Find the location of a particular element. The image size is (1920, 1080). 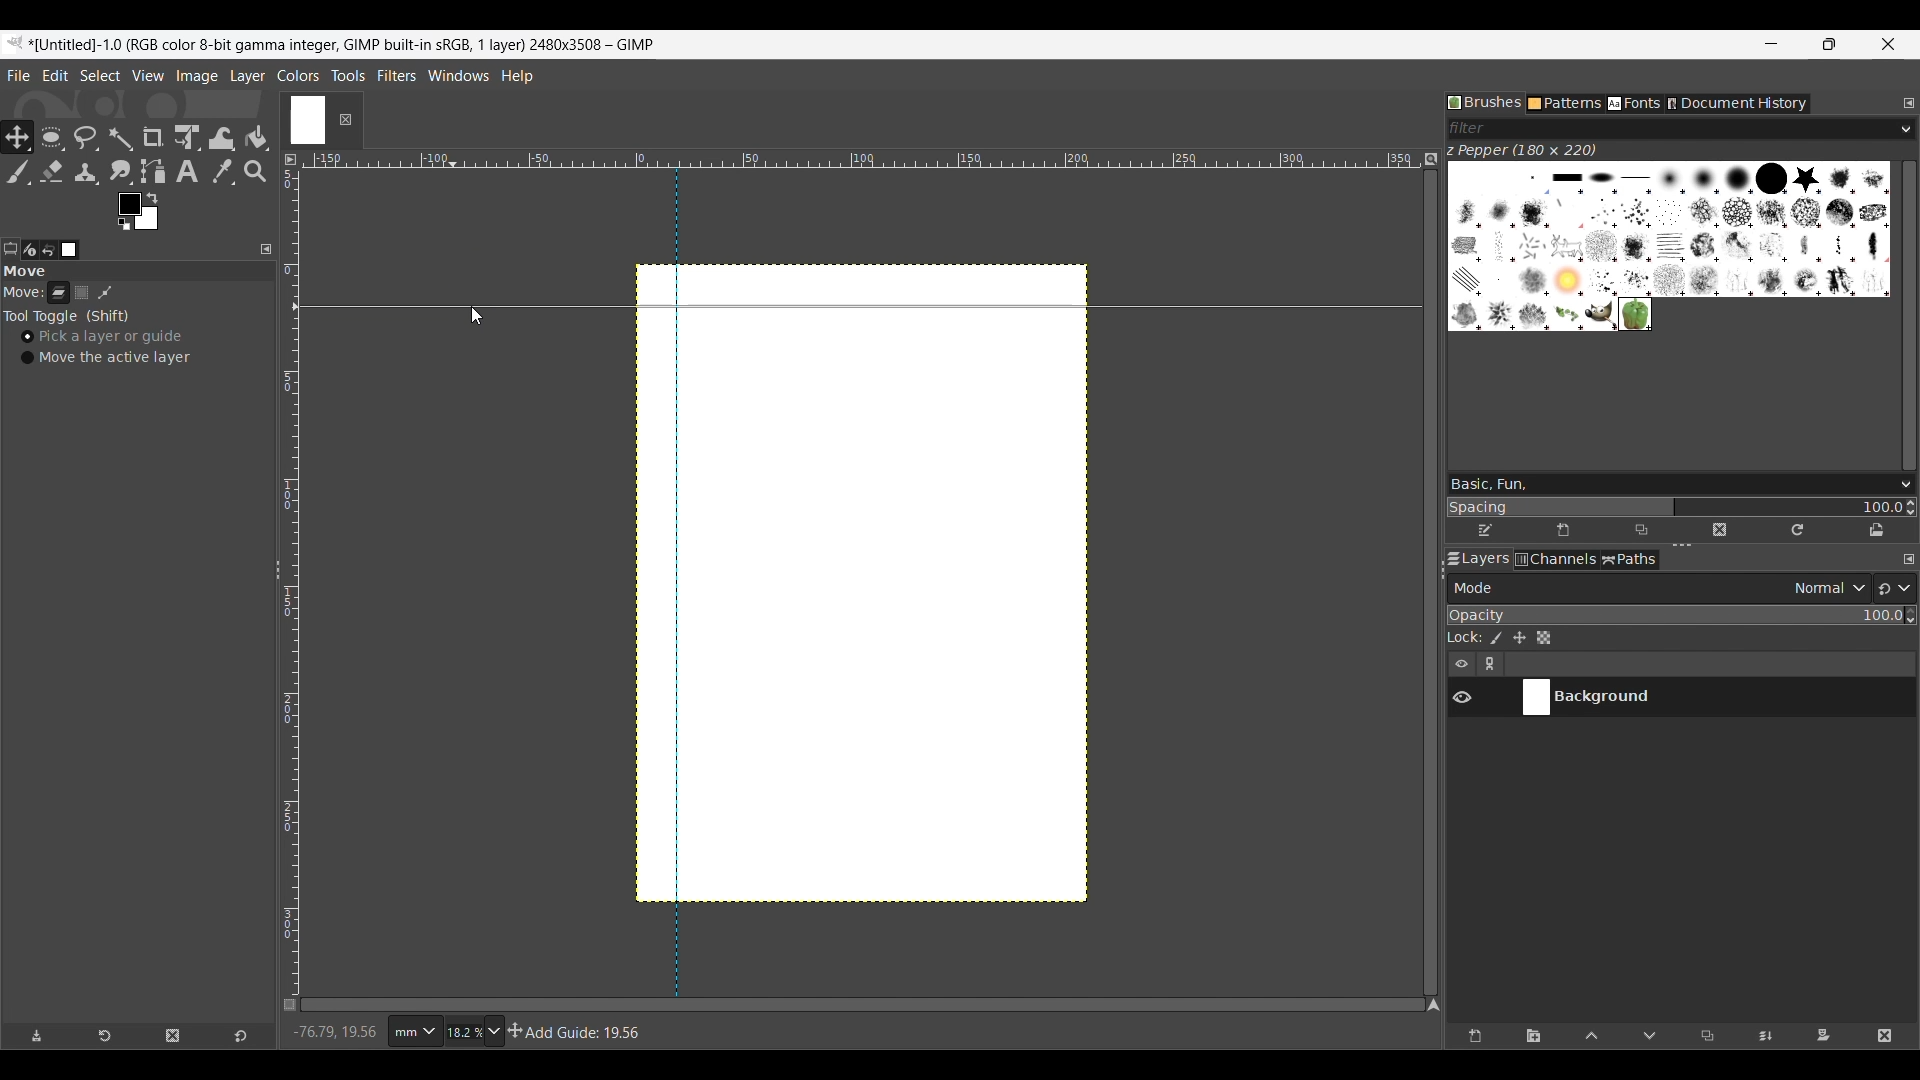

Zoom tool is located at coordinates (257, 172).